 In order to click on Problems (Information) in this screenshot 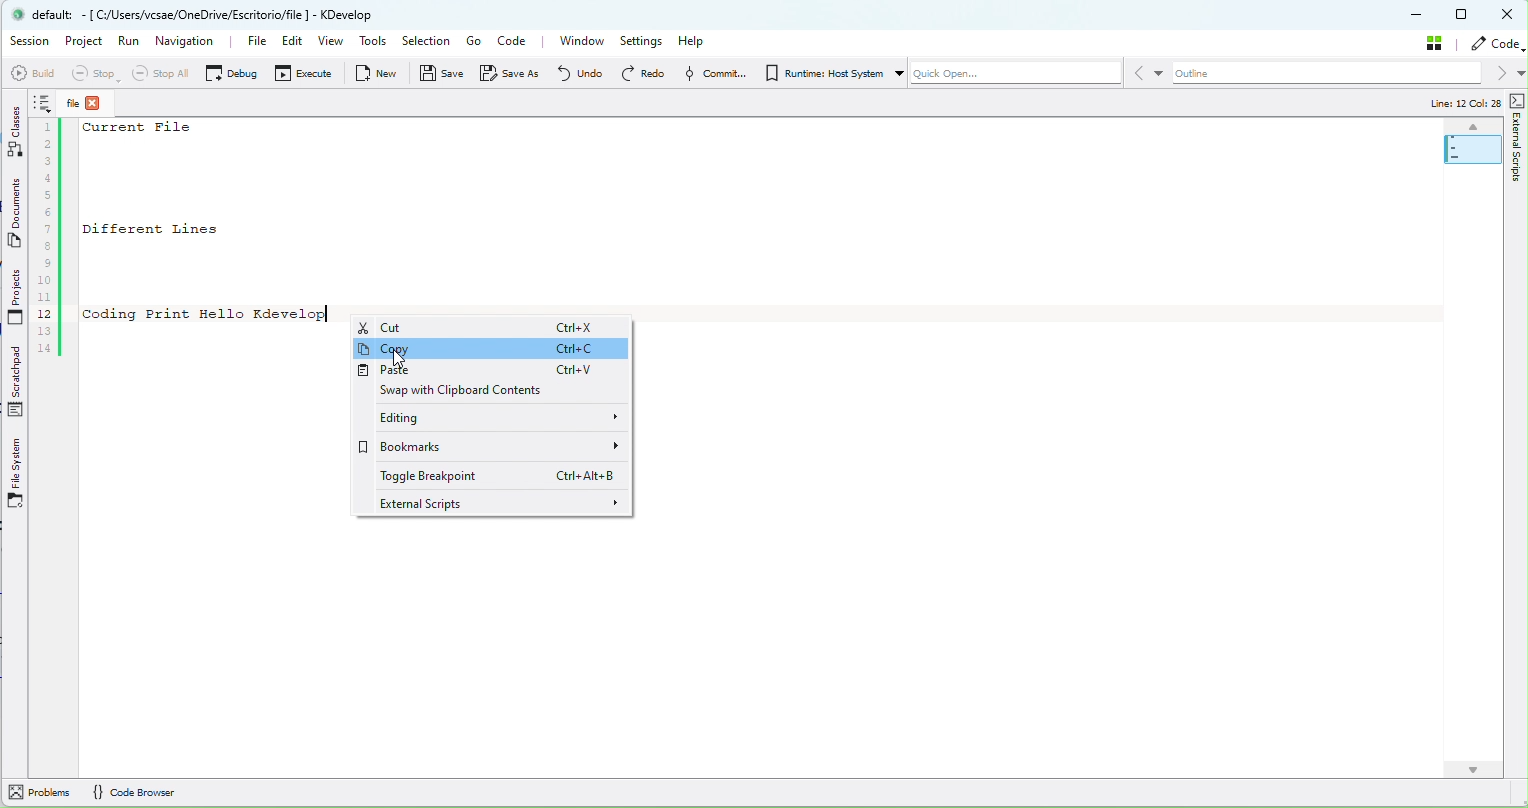, I will do `click(42, 796)`.